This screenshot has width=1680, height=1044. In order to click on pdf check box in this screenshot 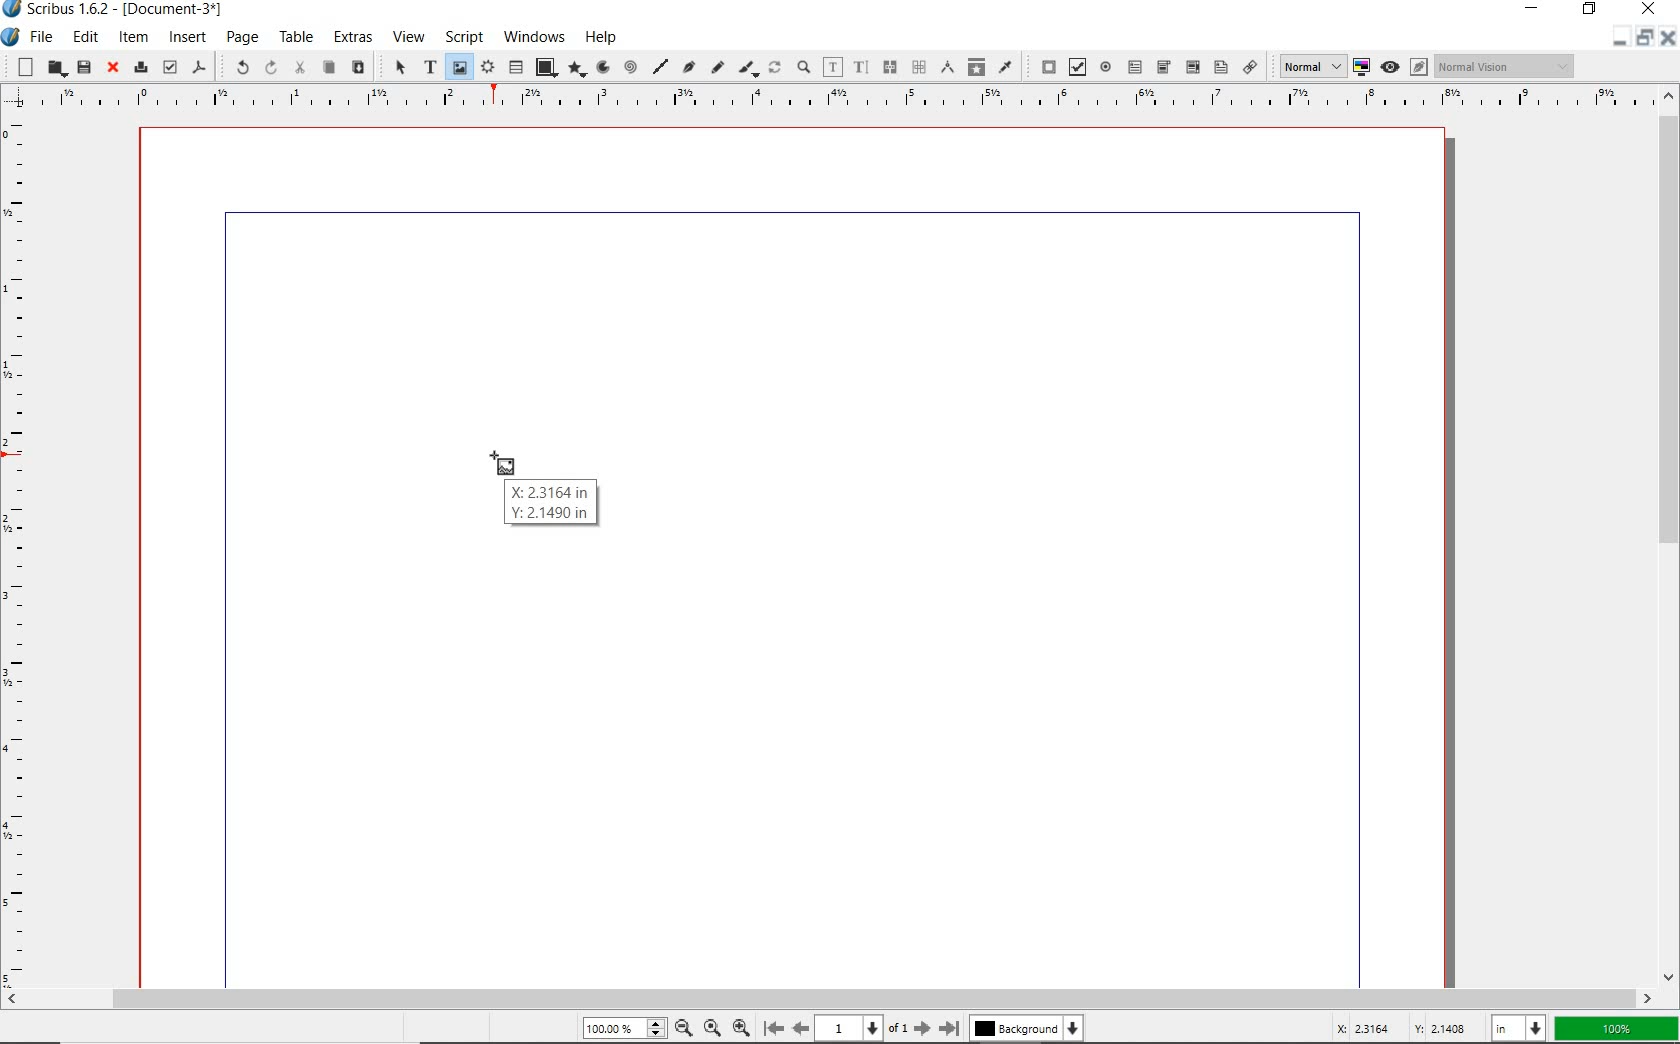, I will do `click(1075, 66)`.